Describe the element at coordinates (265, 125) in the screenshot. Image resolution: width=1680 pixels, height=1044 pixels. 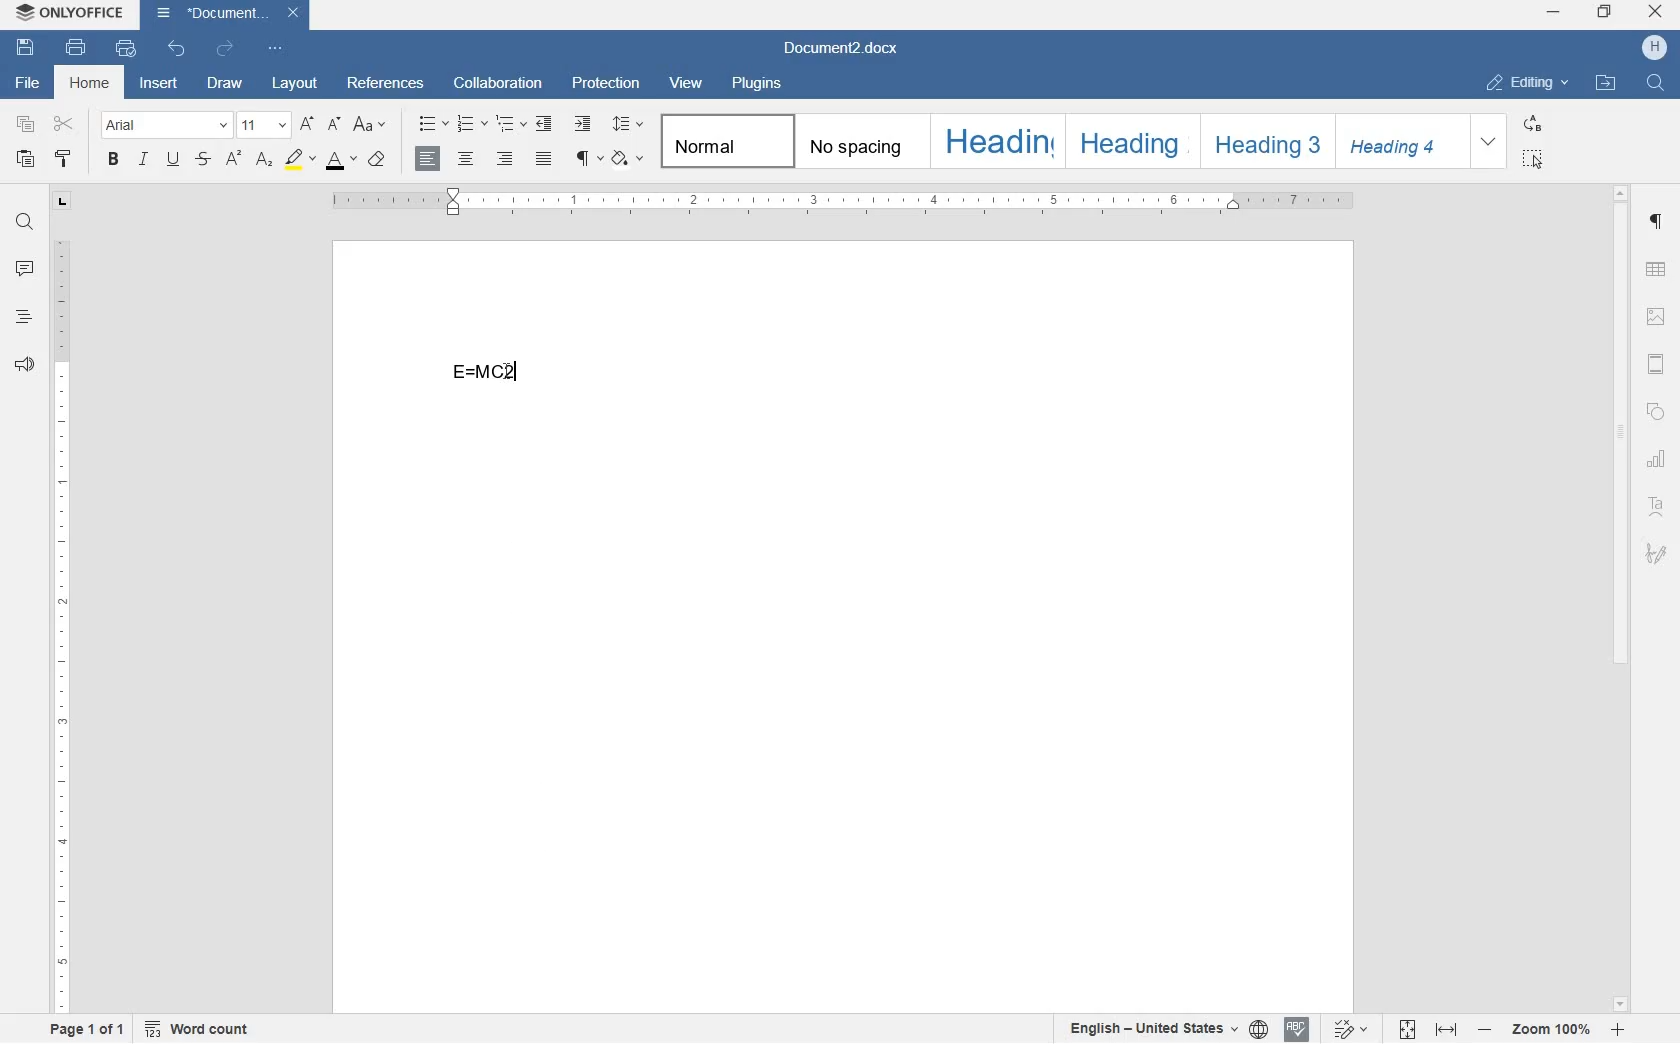
I see `font size` at that location.